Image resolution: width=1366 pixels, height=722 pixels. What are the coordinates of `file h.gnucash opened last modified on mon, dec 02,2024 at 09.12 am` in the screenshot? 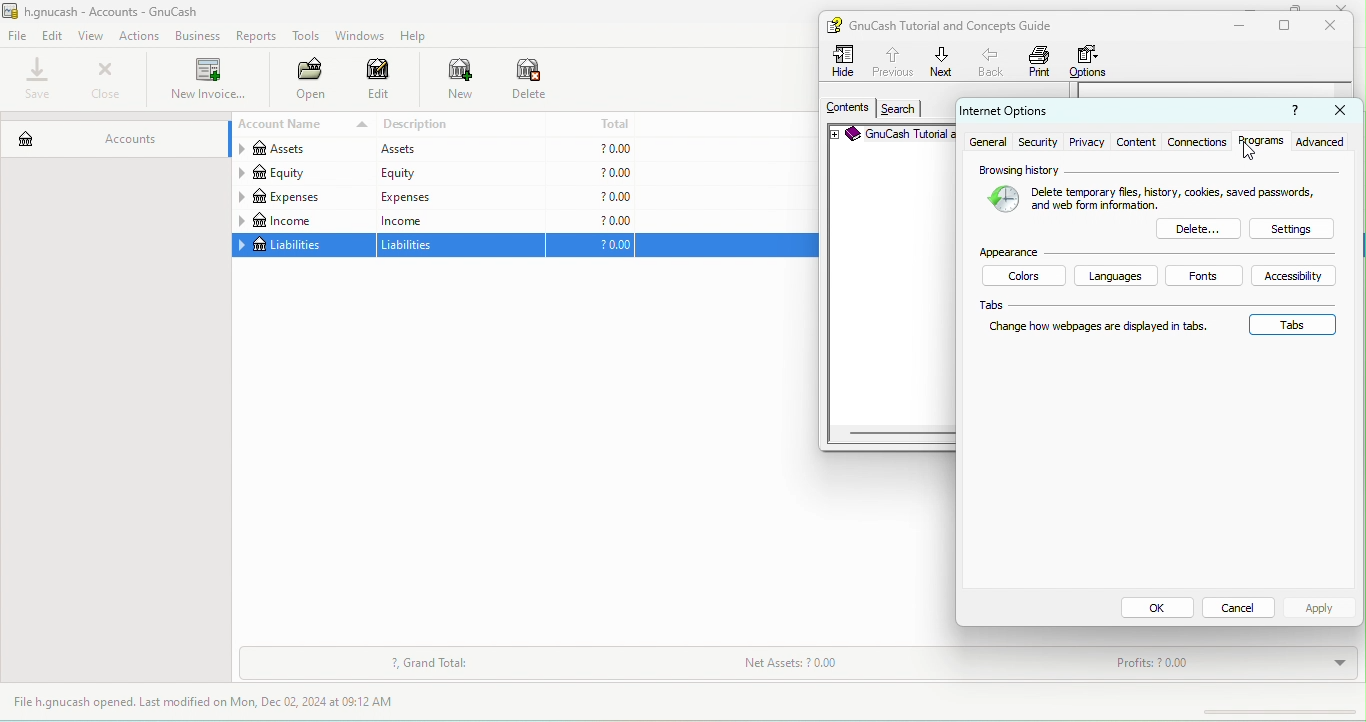 It's located at (219, 703).